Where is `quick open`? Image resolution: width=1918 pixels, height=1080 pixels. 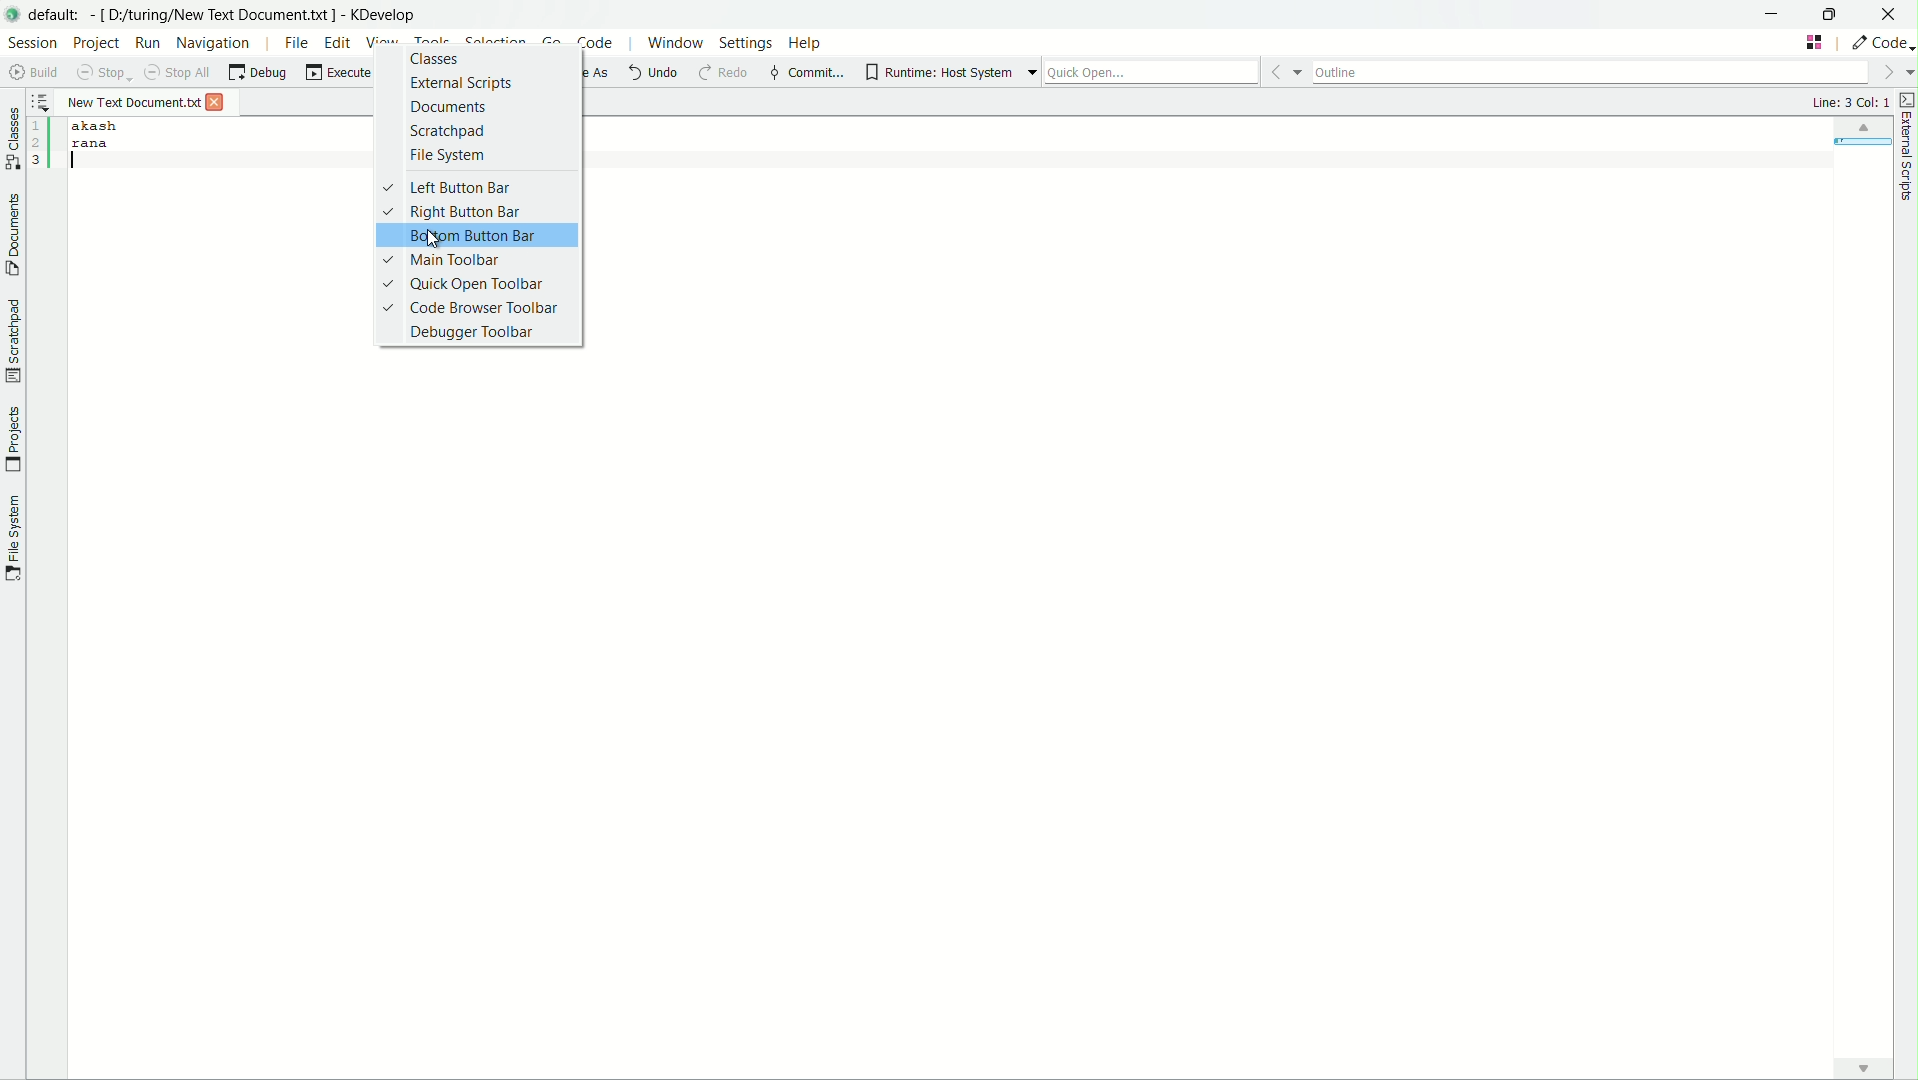
quick open is located at coordinates (1150, 70).